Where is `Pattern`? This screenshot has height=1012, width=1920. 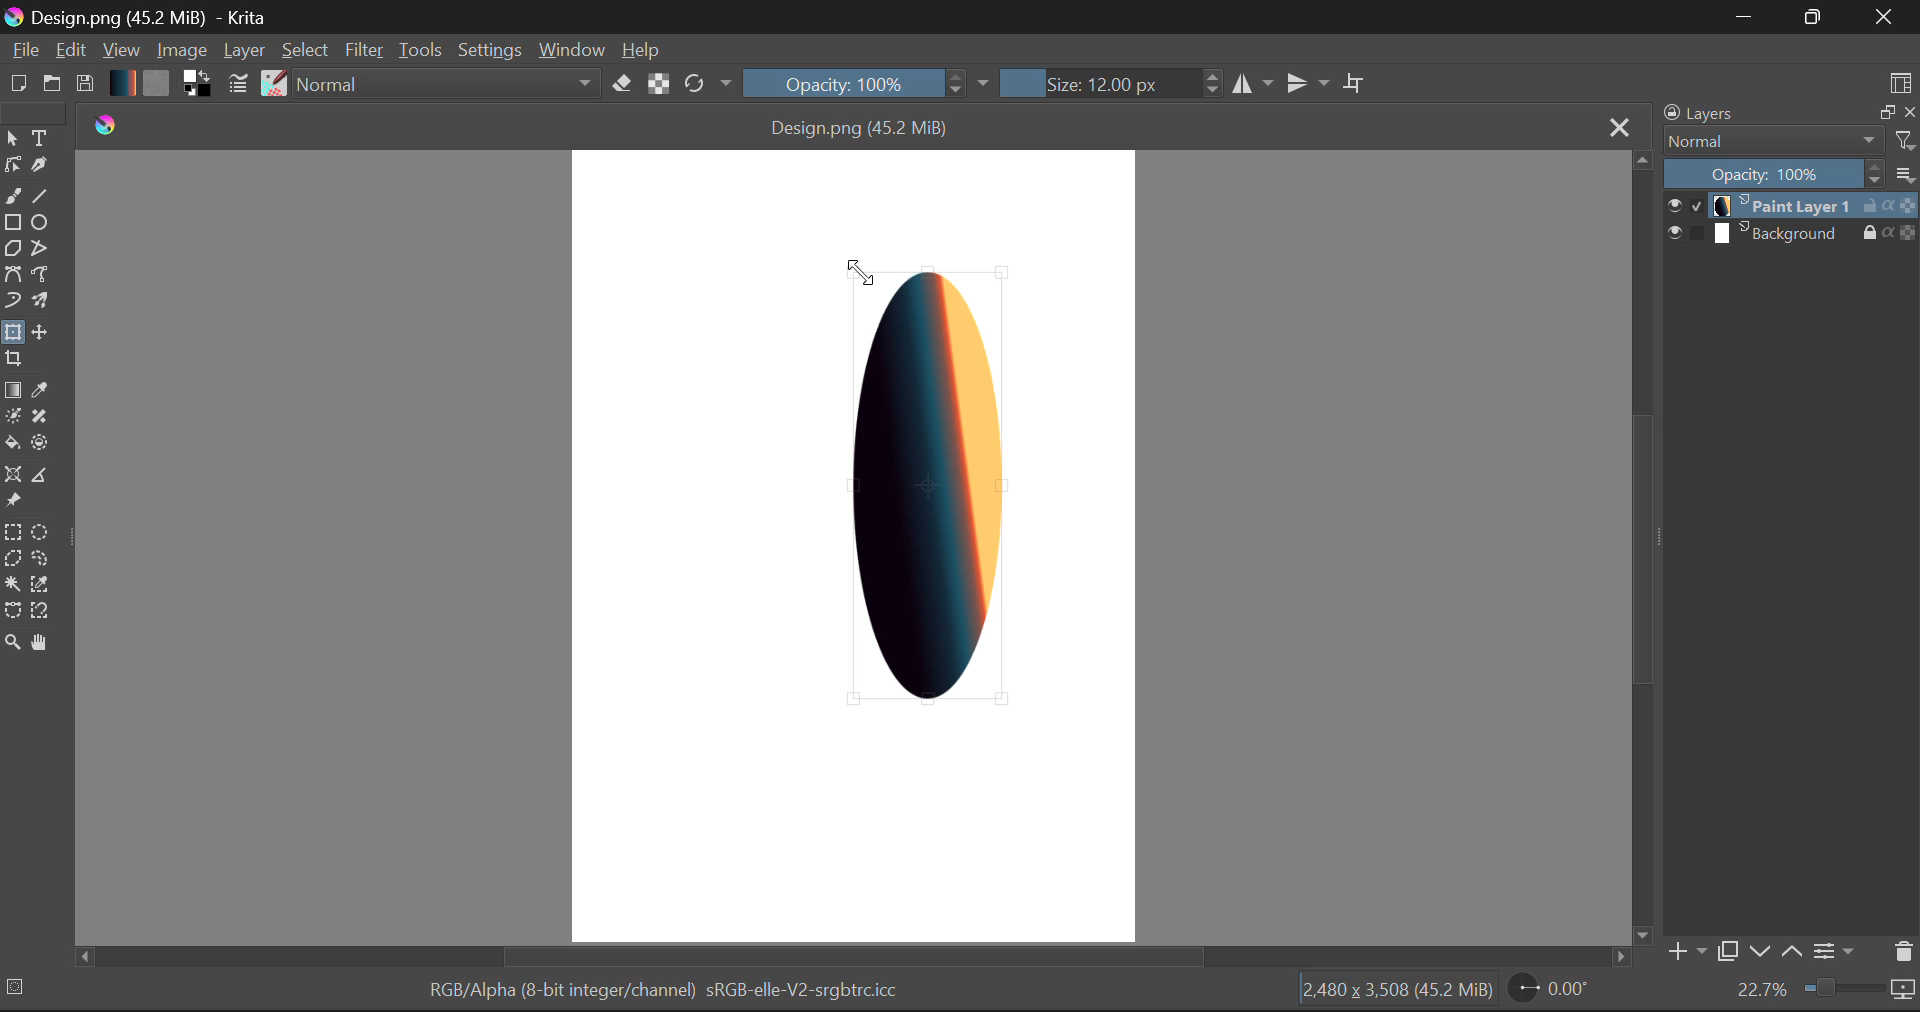 Pattern is located at coordinates (156, 84).